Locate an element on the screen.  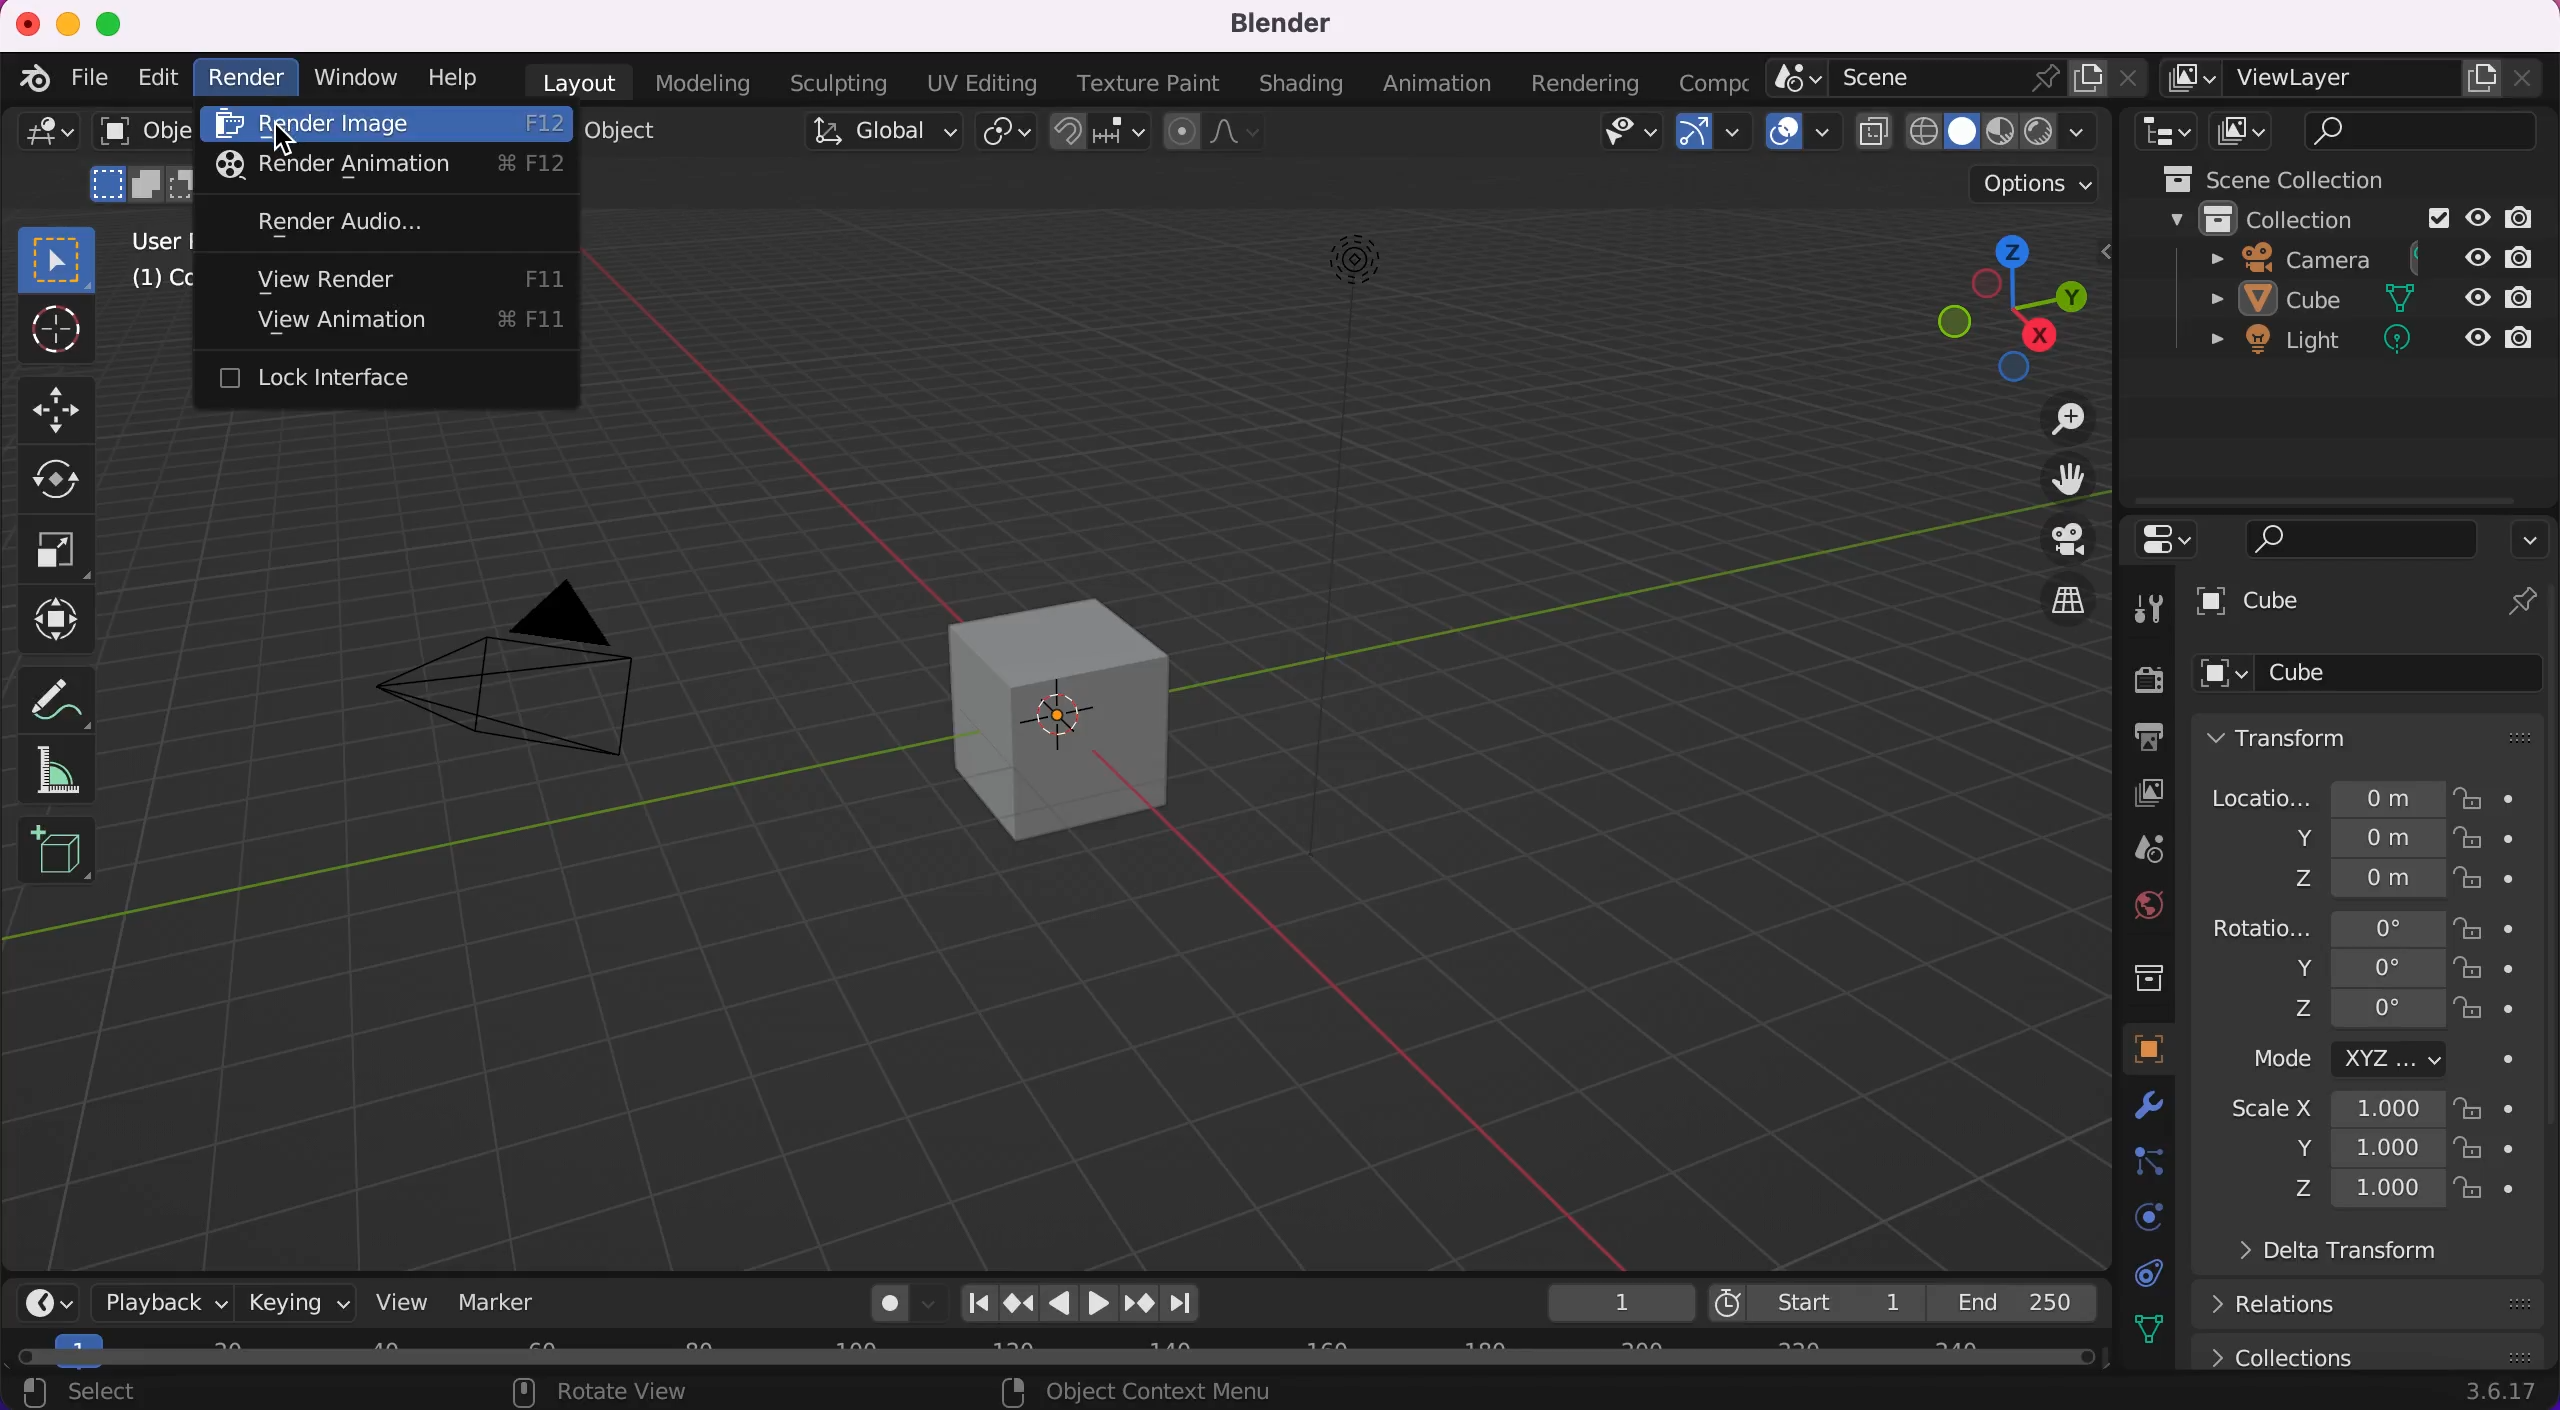
cube is located at coordinates (1062, 706).